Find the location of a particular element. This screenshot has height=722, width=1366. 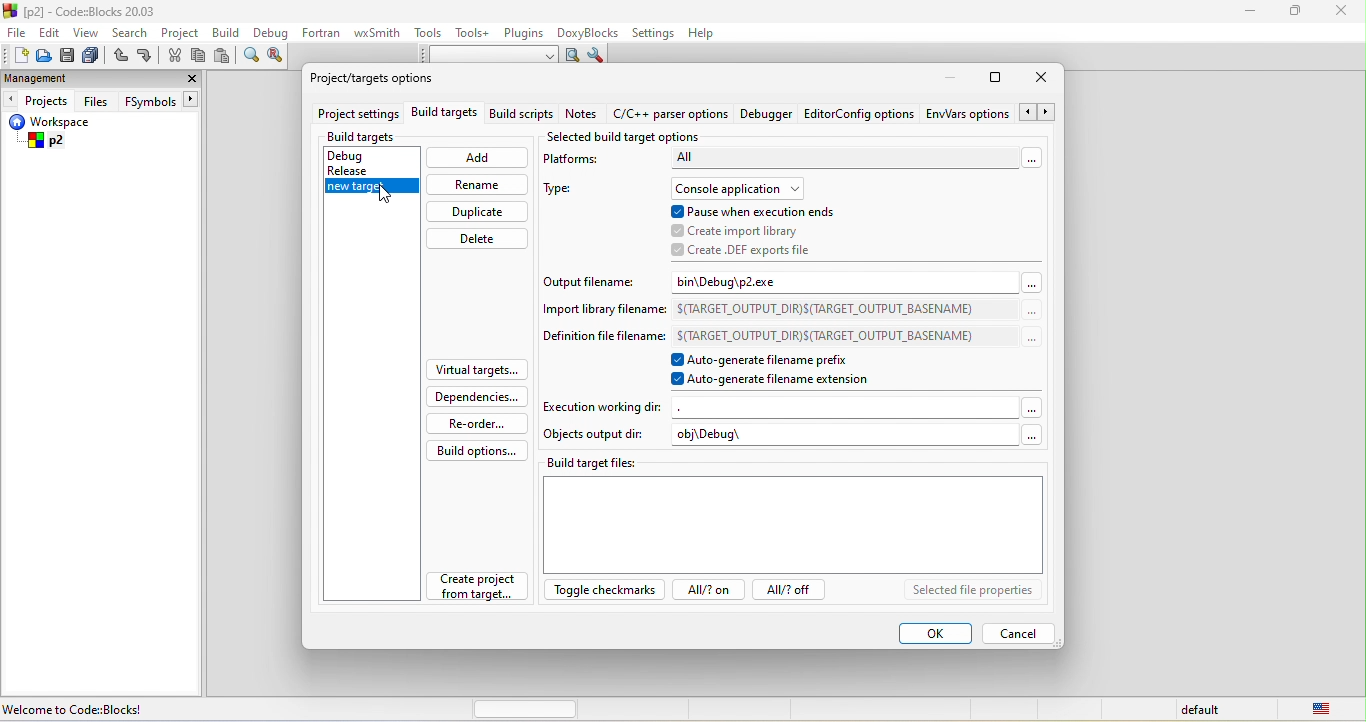

duplicate is located at coordinates (476, 212).